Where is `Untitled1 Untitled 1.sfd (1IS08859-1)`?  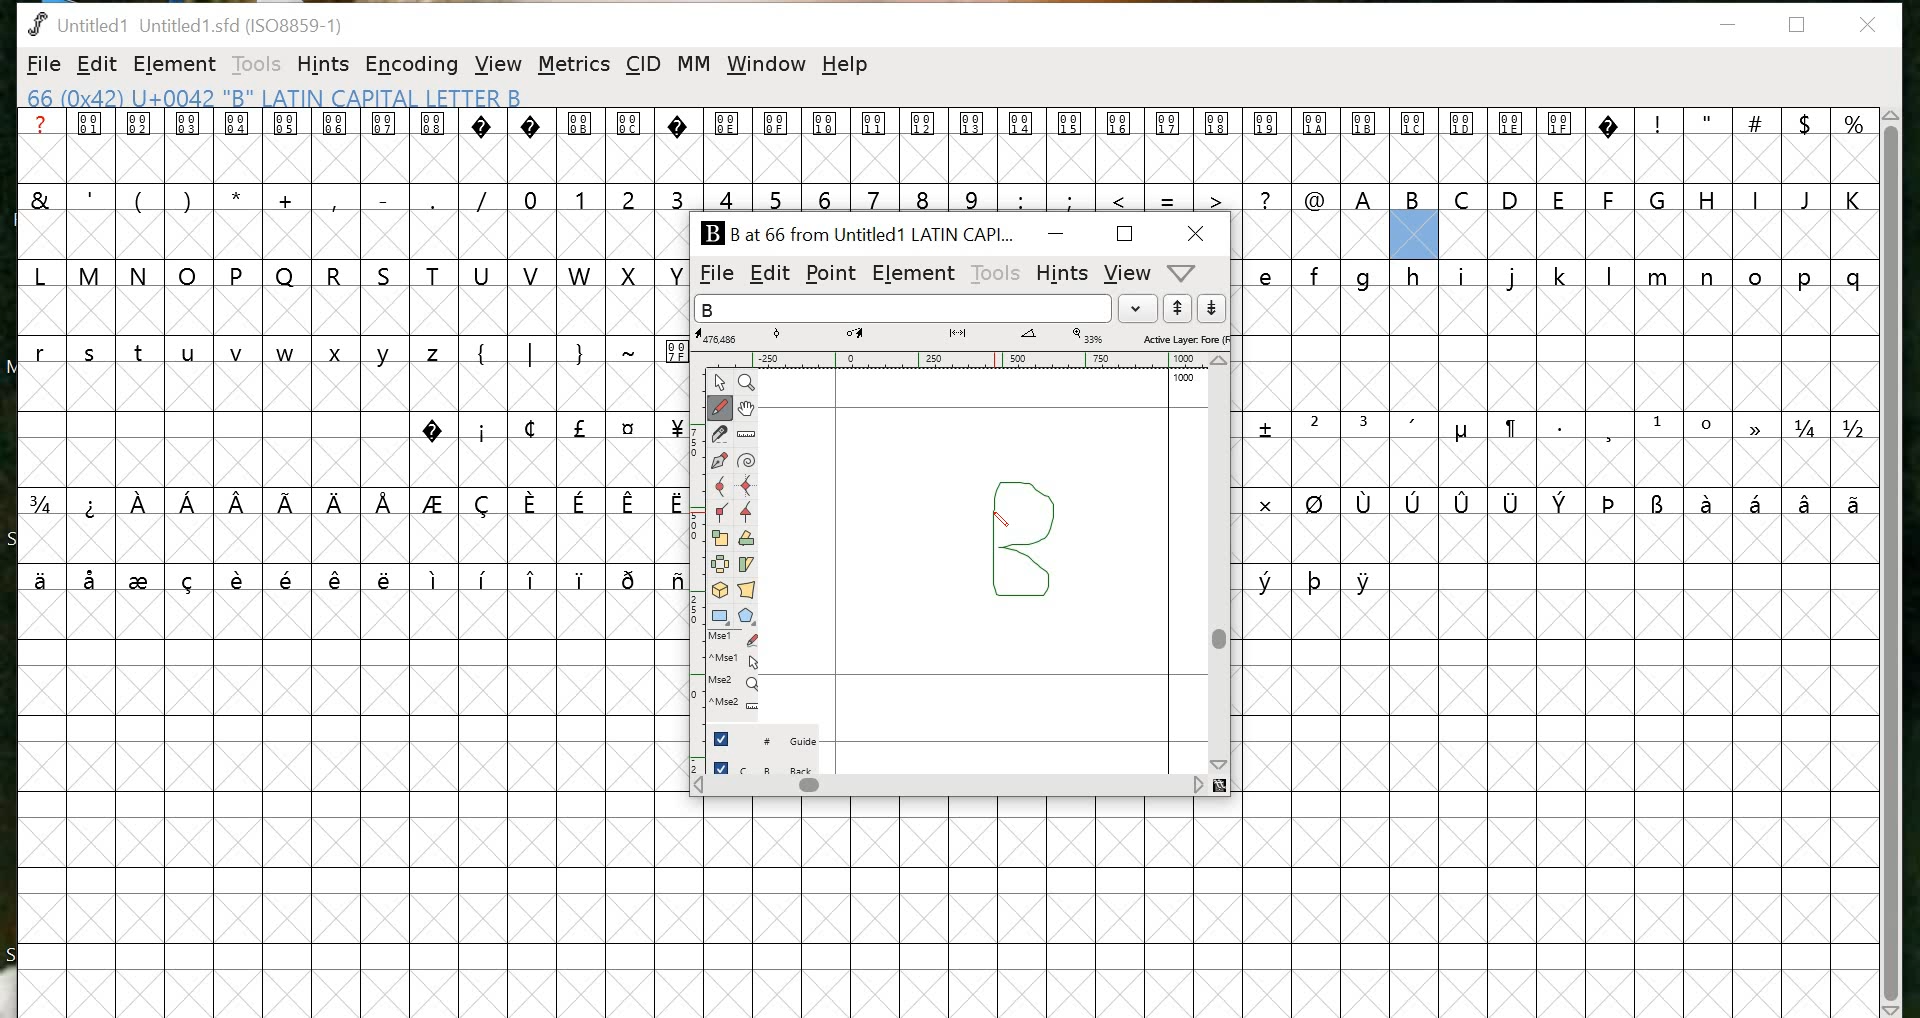 Untitled1 Untitled 1.sfd (1IS08859-1) is located at coordinates (184, 23).